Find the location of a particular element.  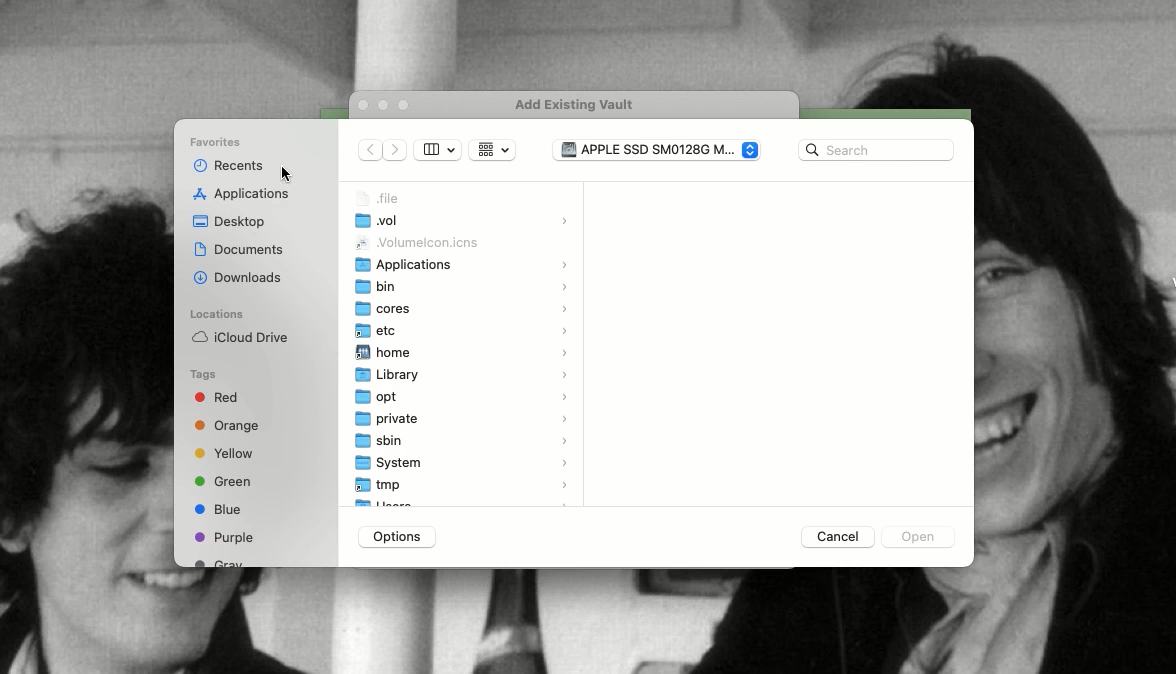

Orange is located at coordinates (228, 427).